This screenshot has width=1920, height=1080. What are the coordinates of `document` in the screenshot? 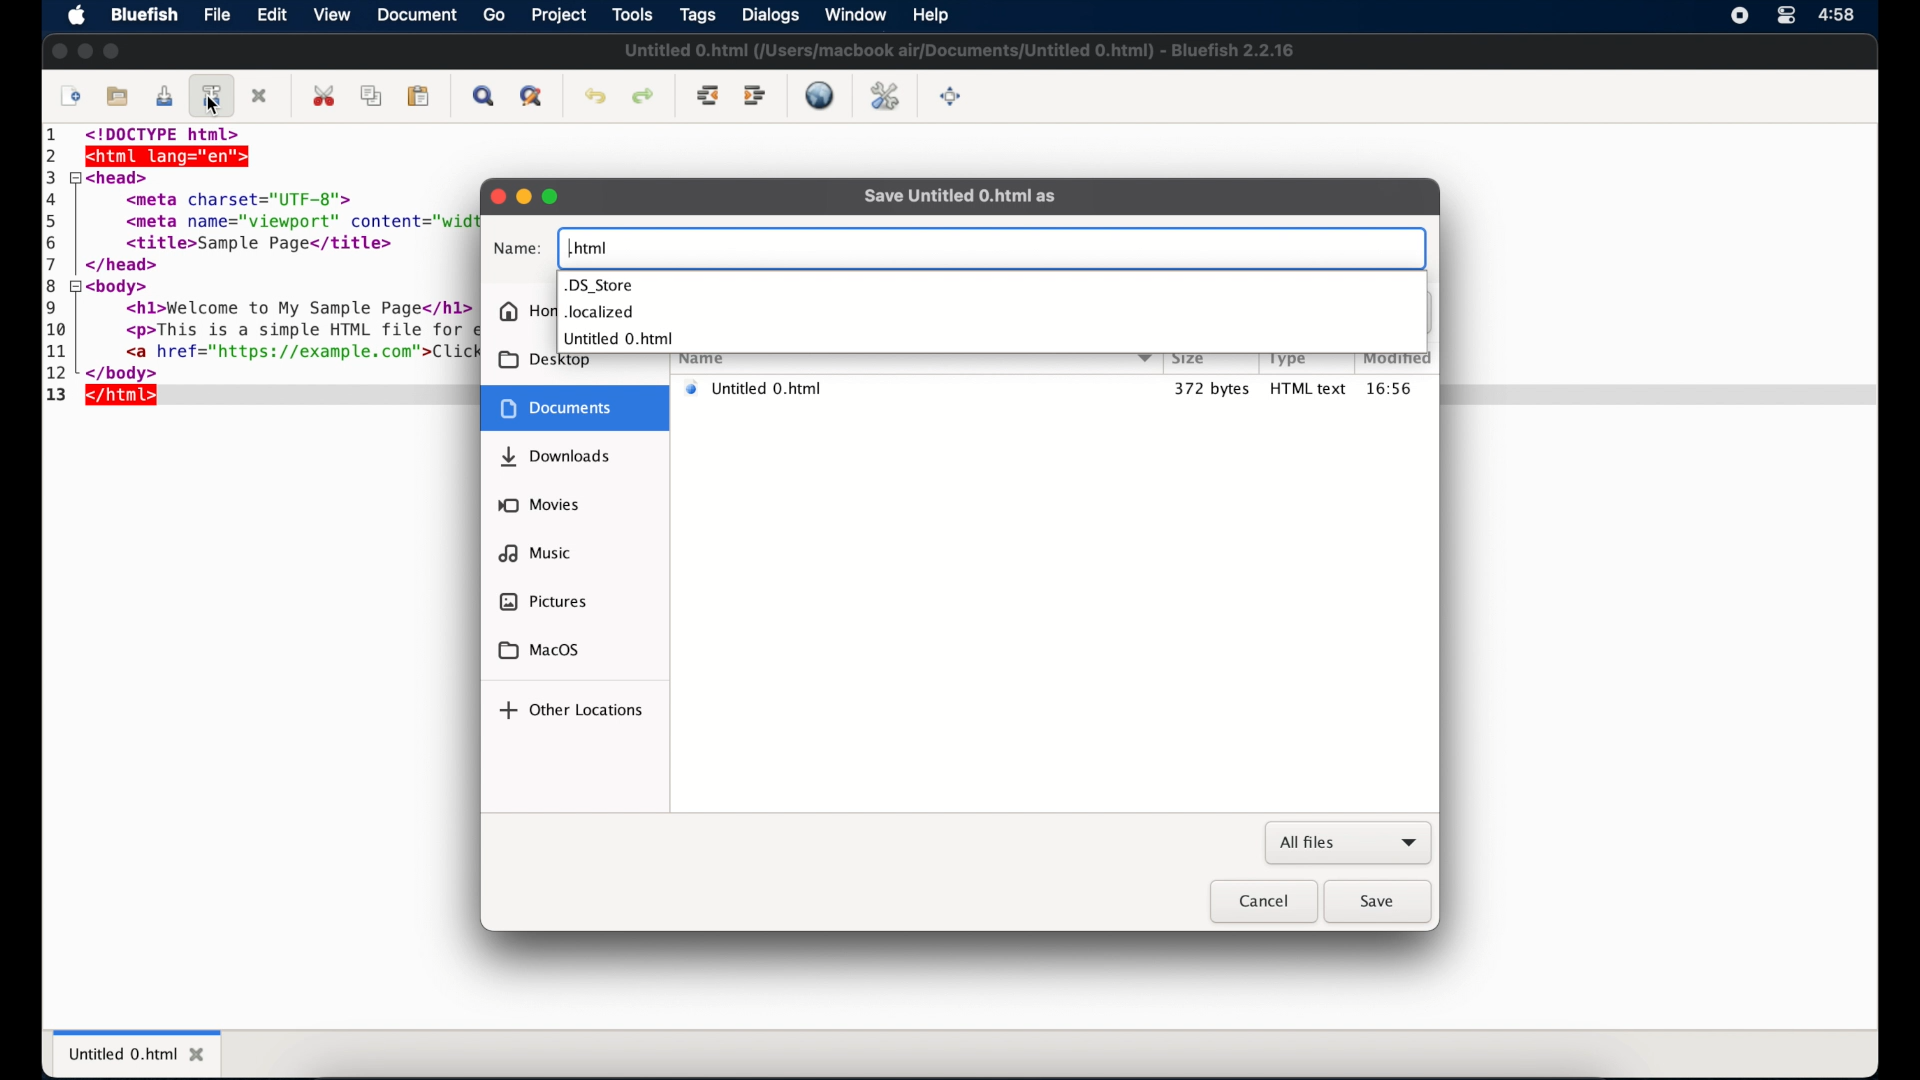 It's located at (419, 16).